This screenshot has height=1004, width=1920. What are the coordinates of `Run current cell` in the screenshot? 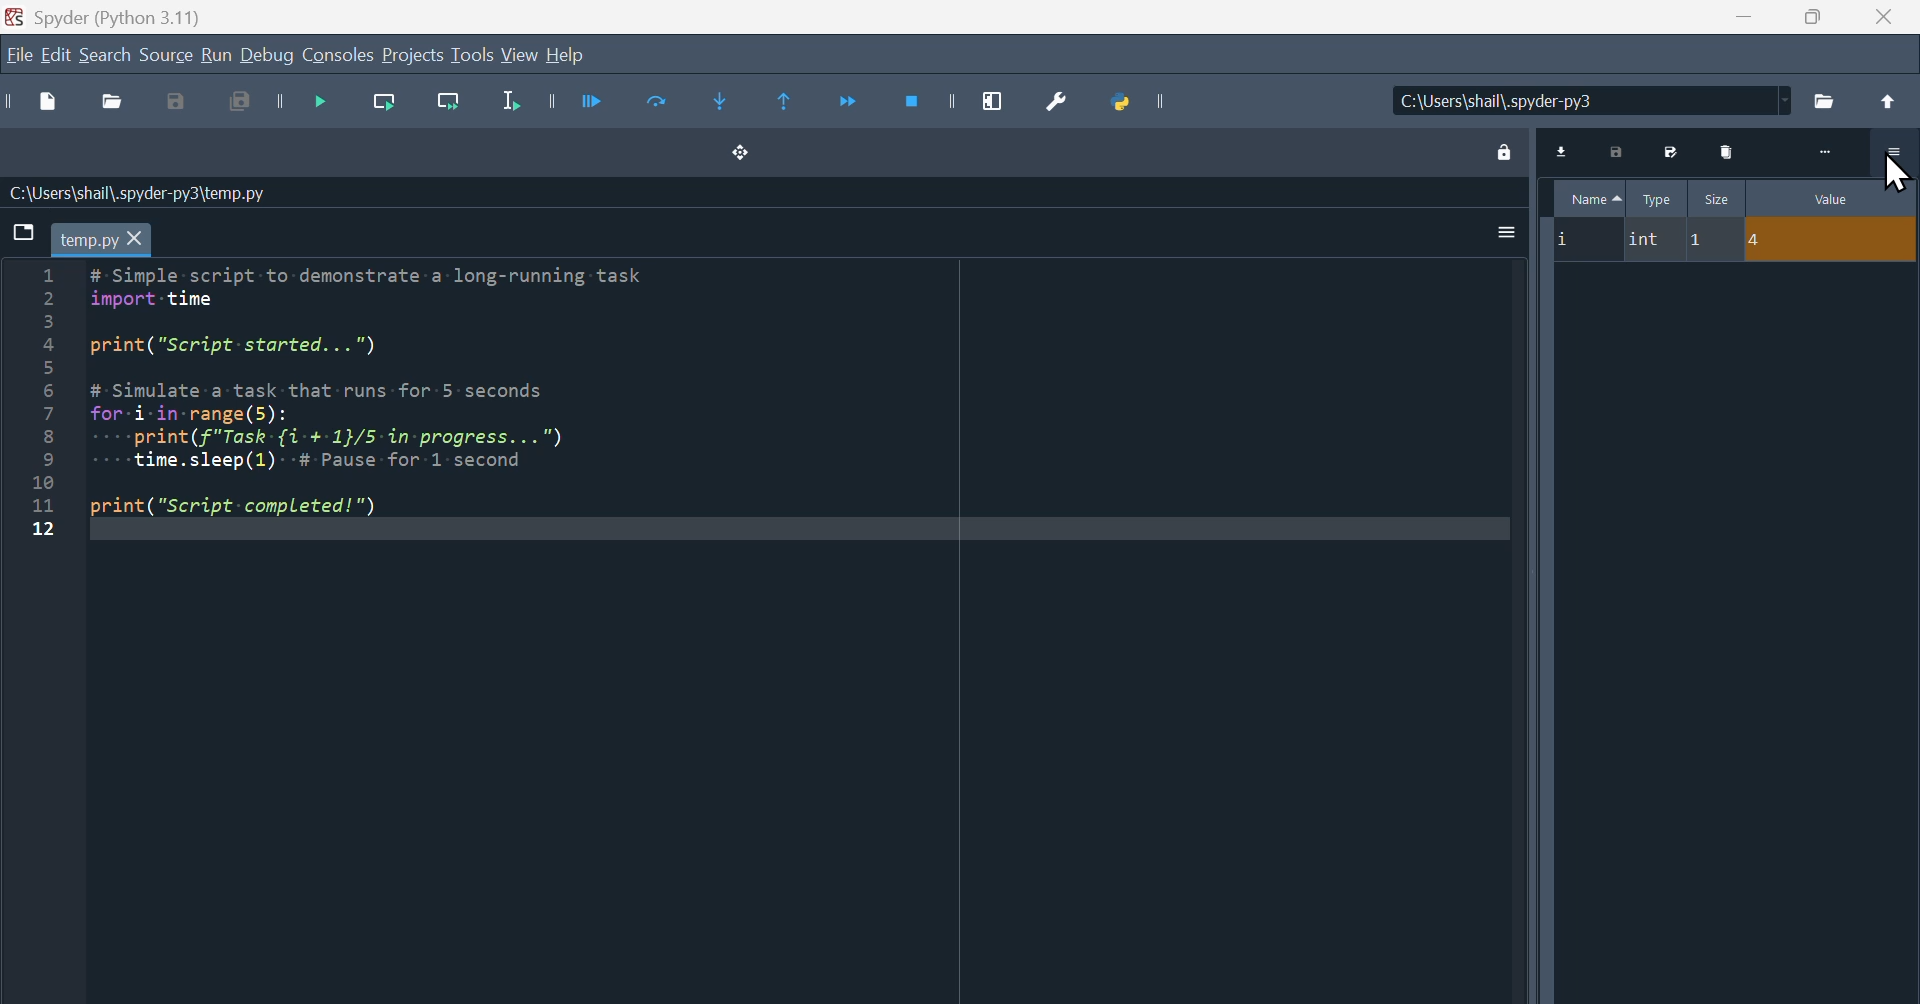 It's located at (659, 105).